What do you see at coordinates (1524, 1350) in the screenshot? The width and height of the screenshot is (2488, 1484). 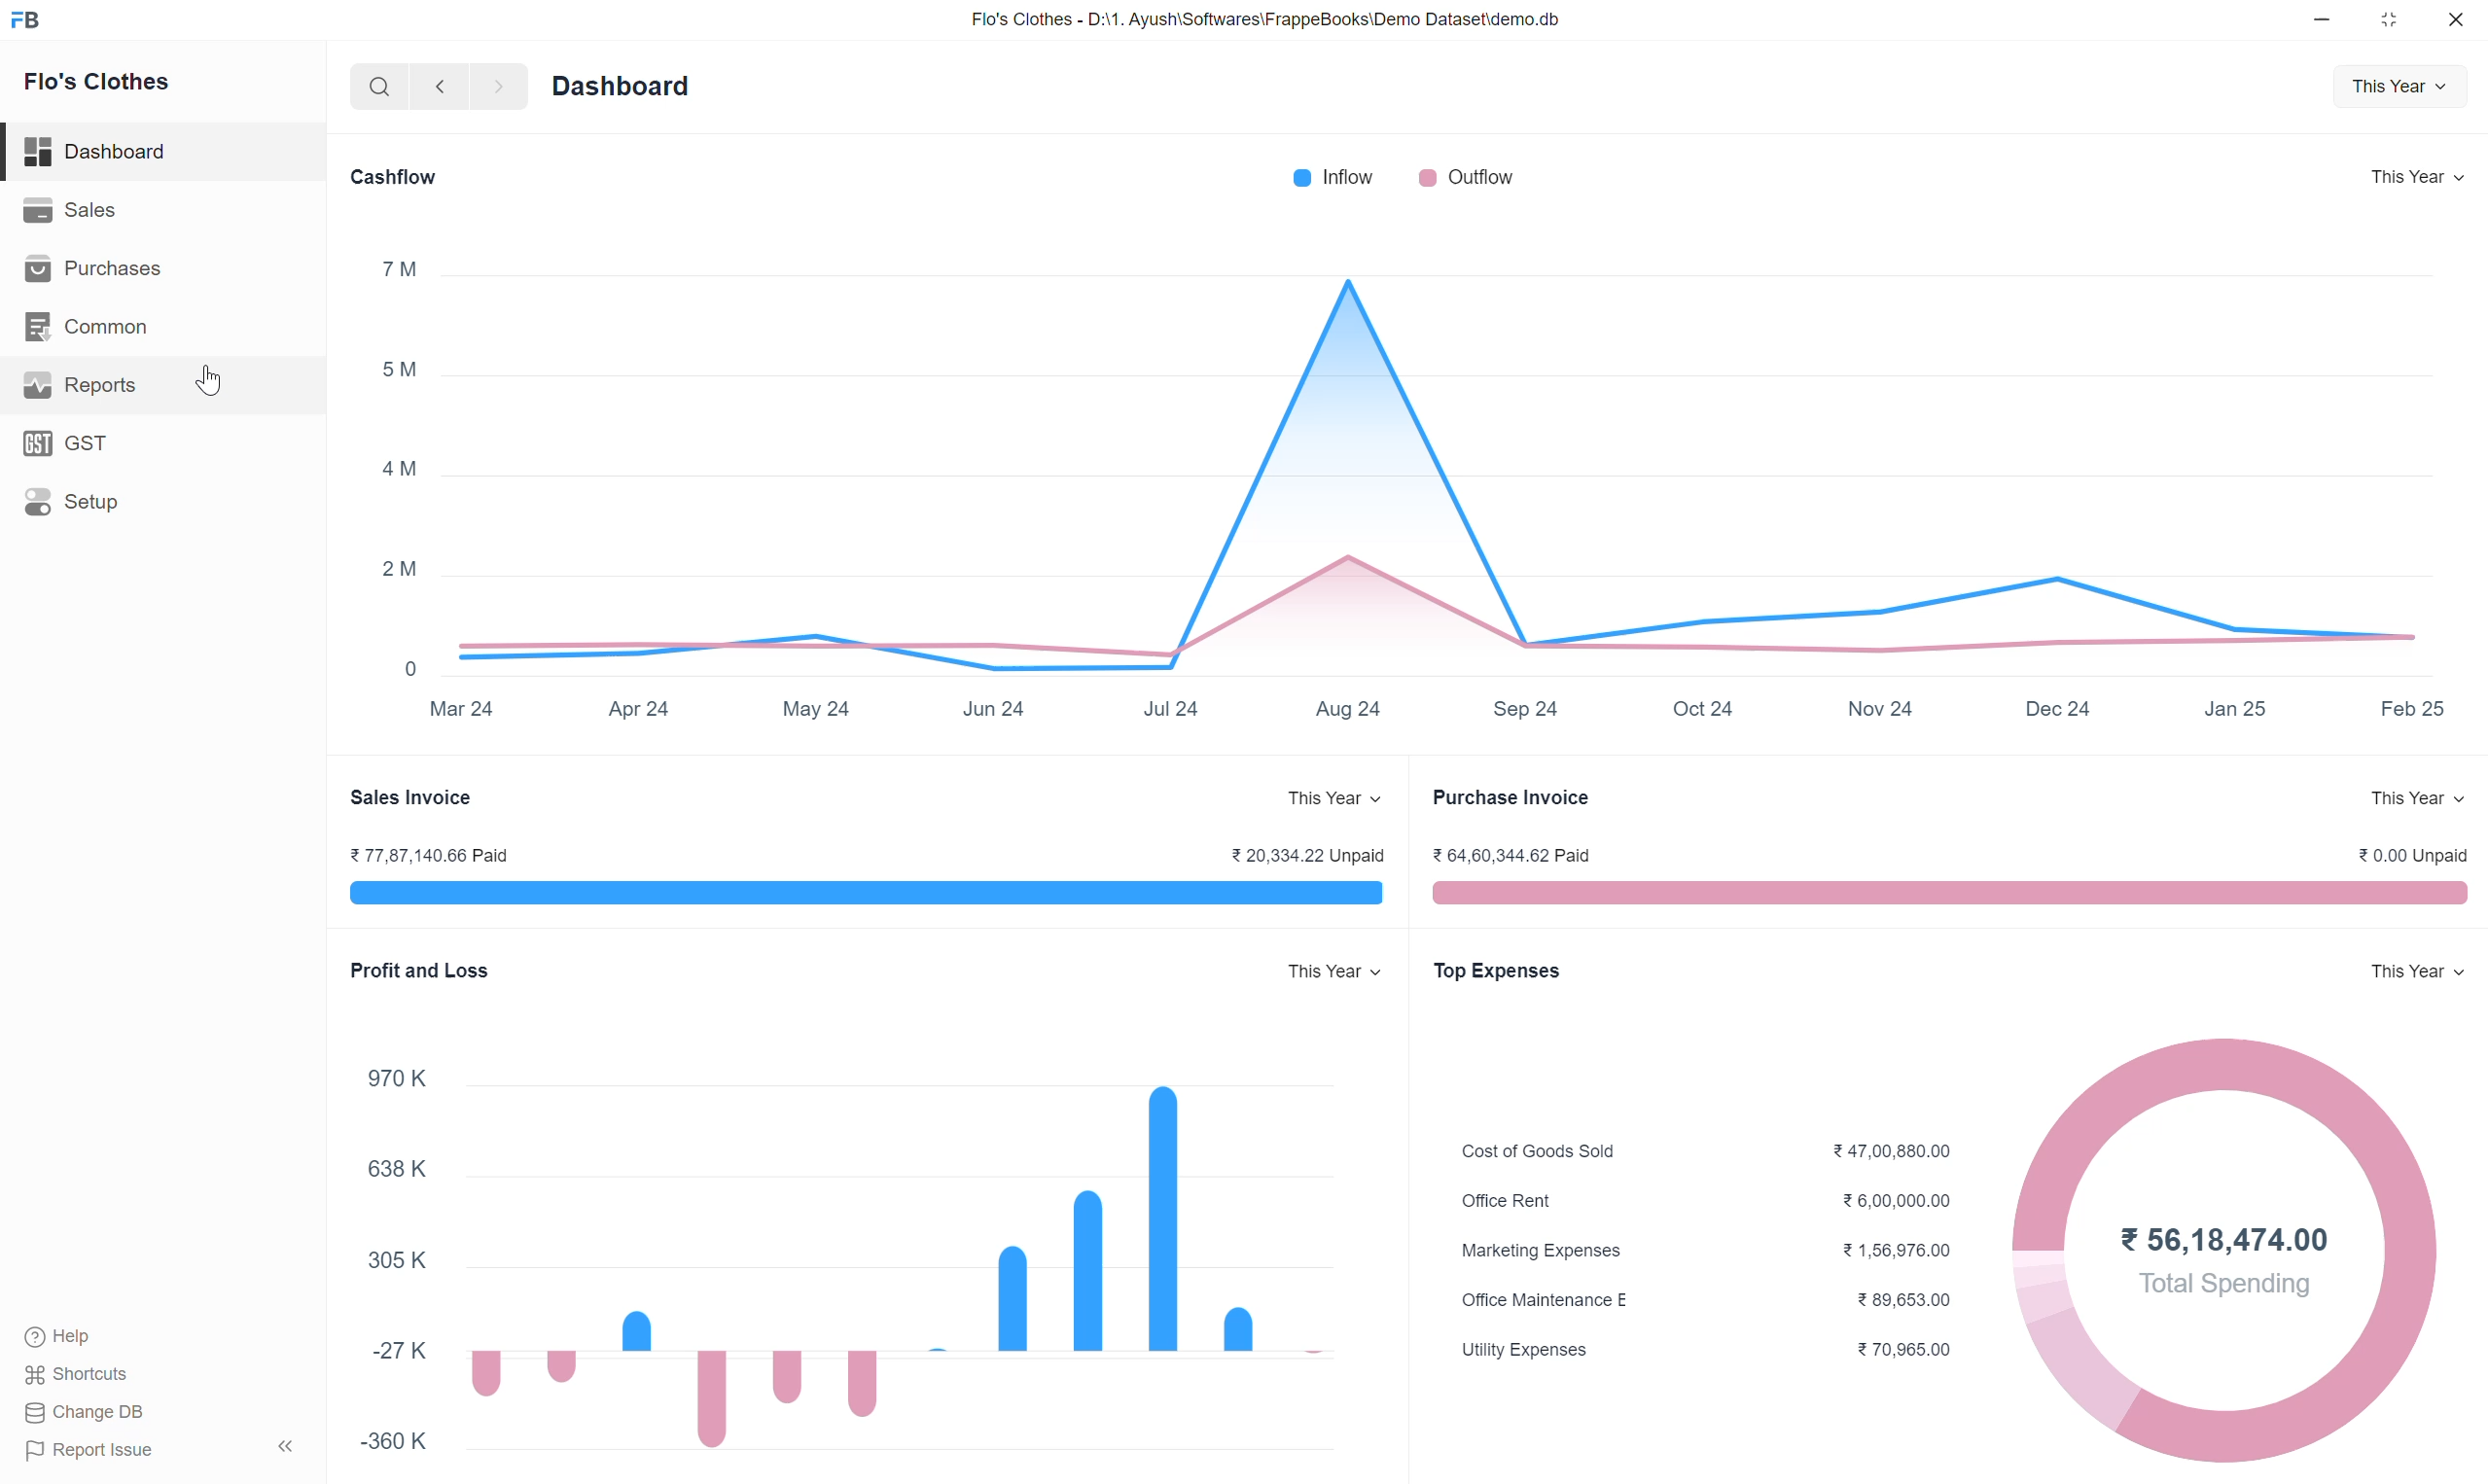 I see `utility expenses` at bounding box center [1524, 1350].